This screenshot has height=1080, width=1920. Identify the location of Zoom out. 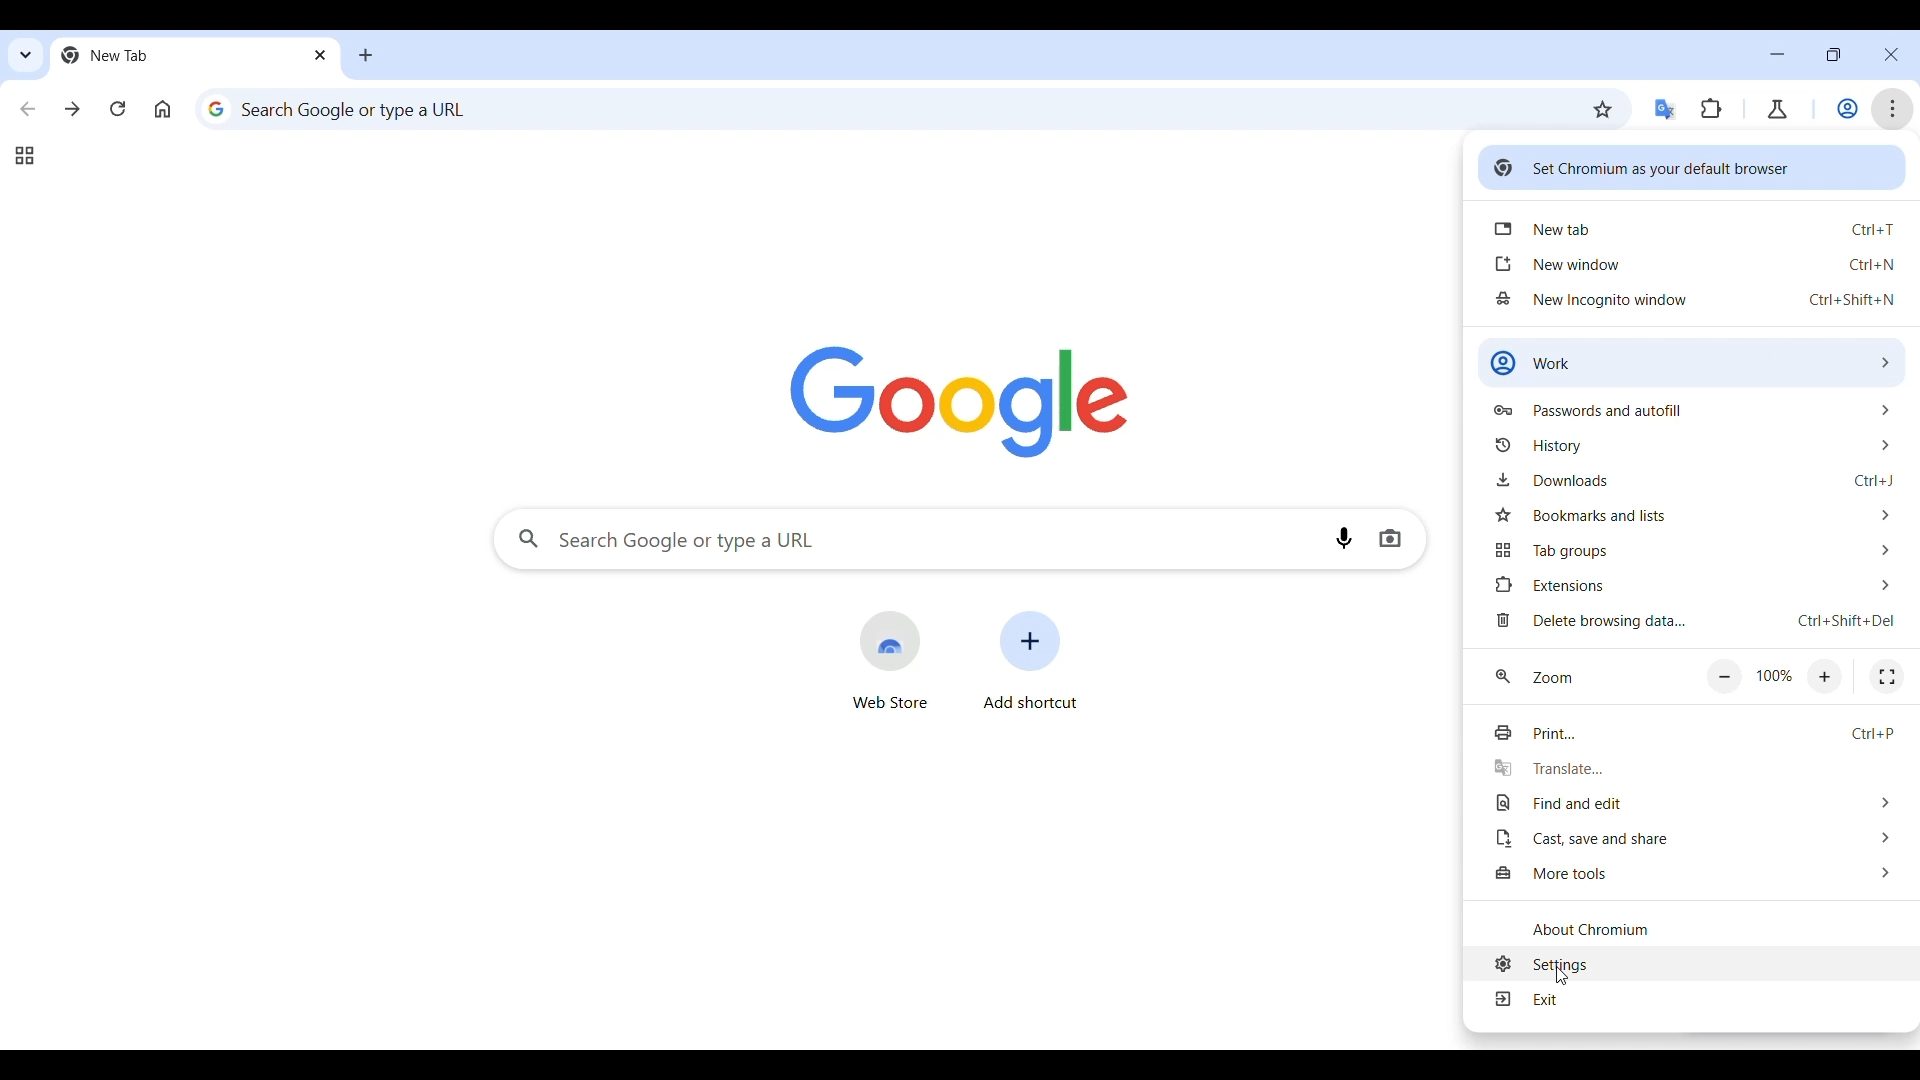
(1725, 677).